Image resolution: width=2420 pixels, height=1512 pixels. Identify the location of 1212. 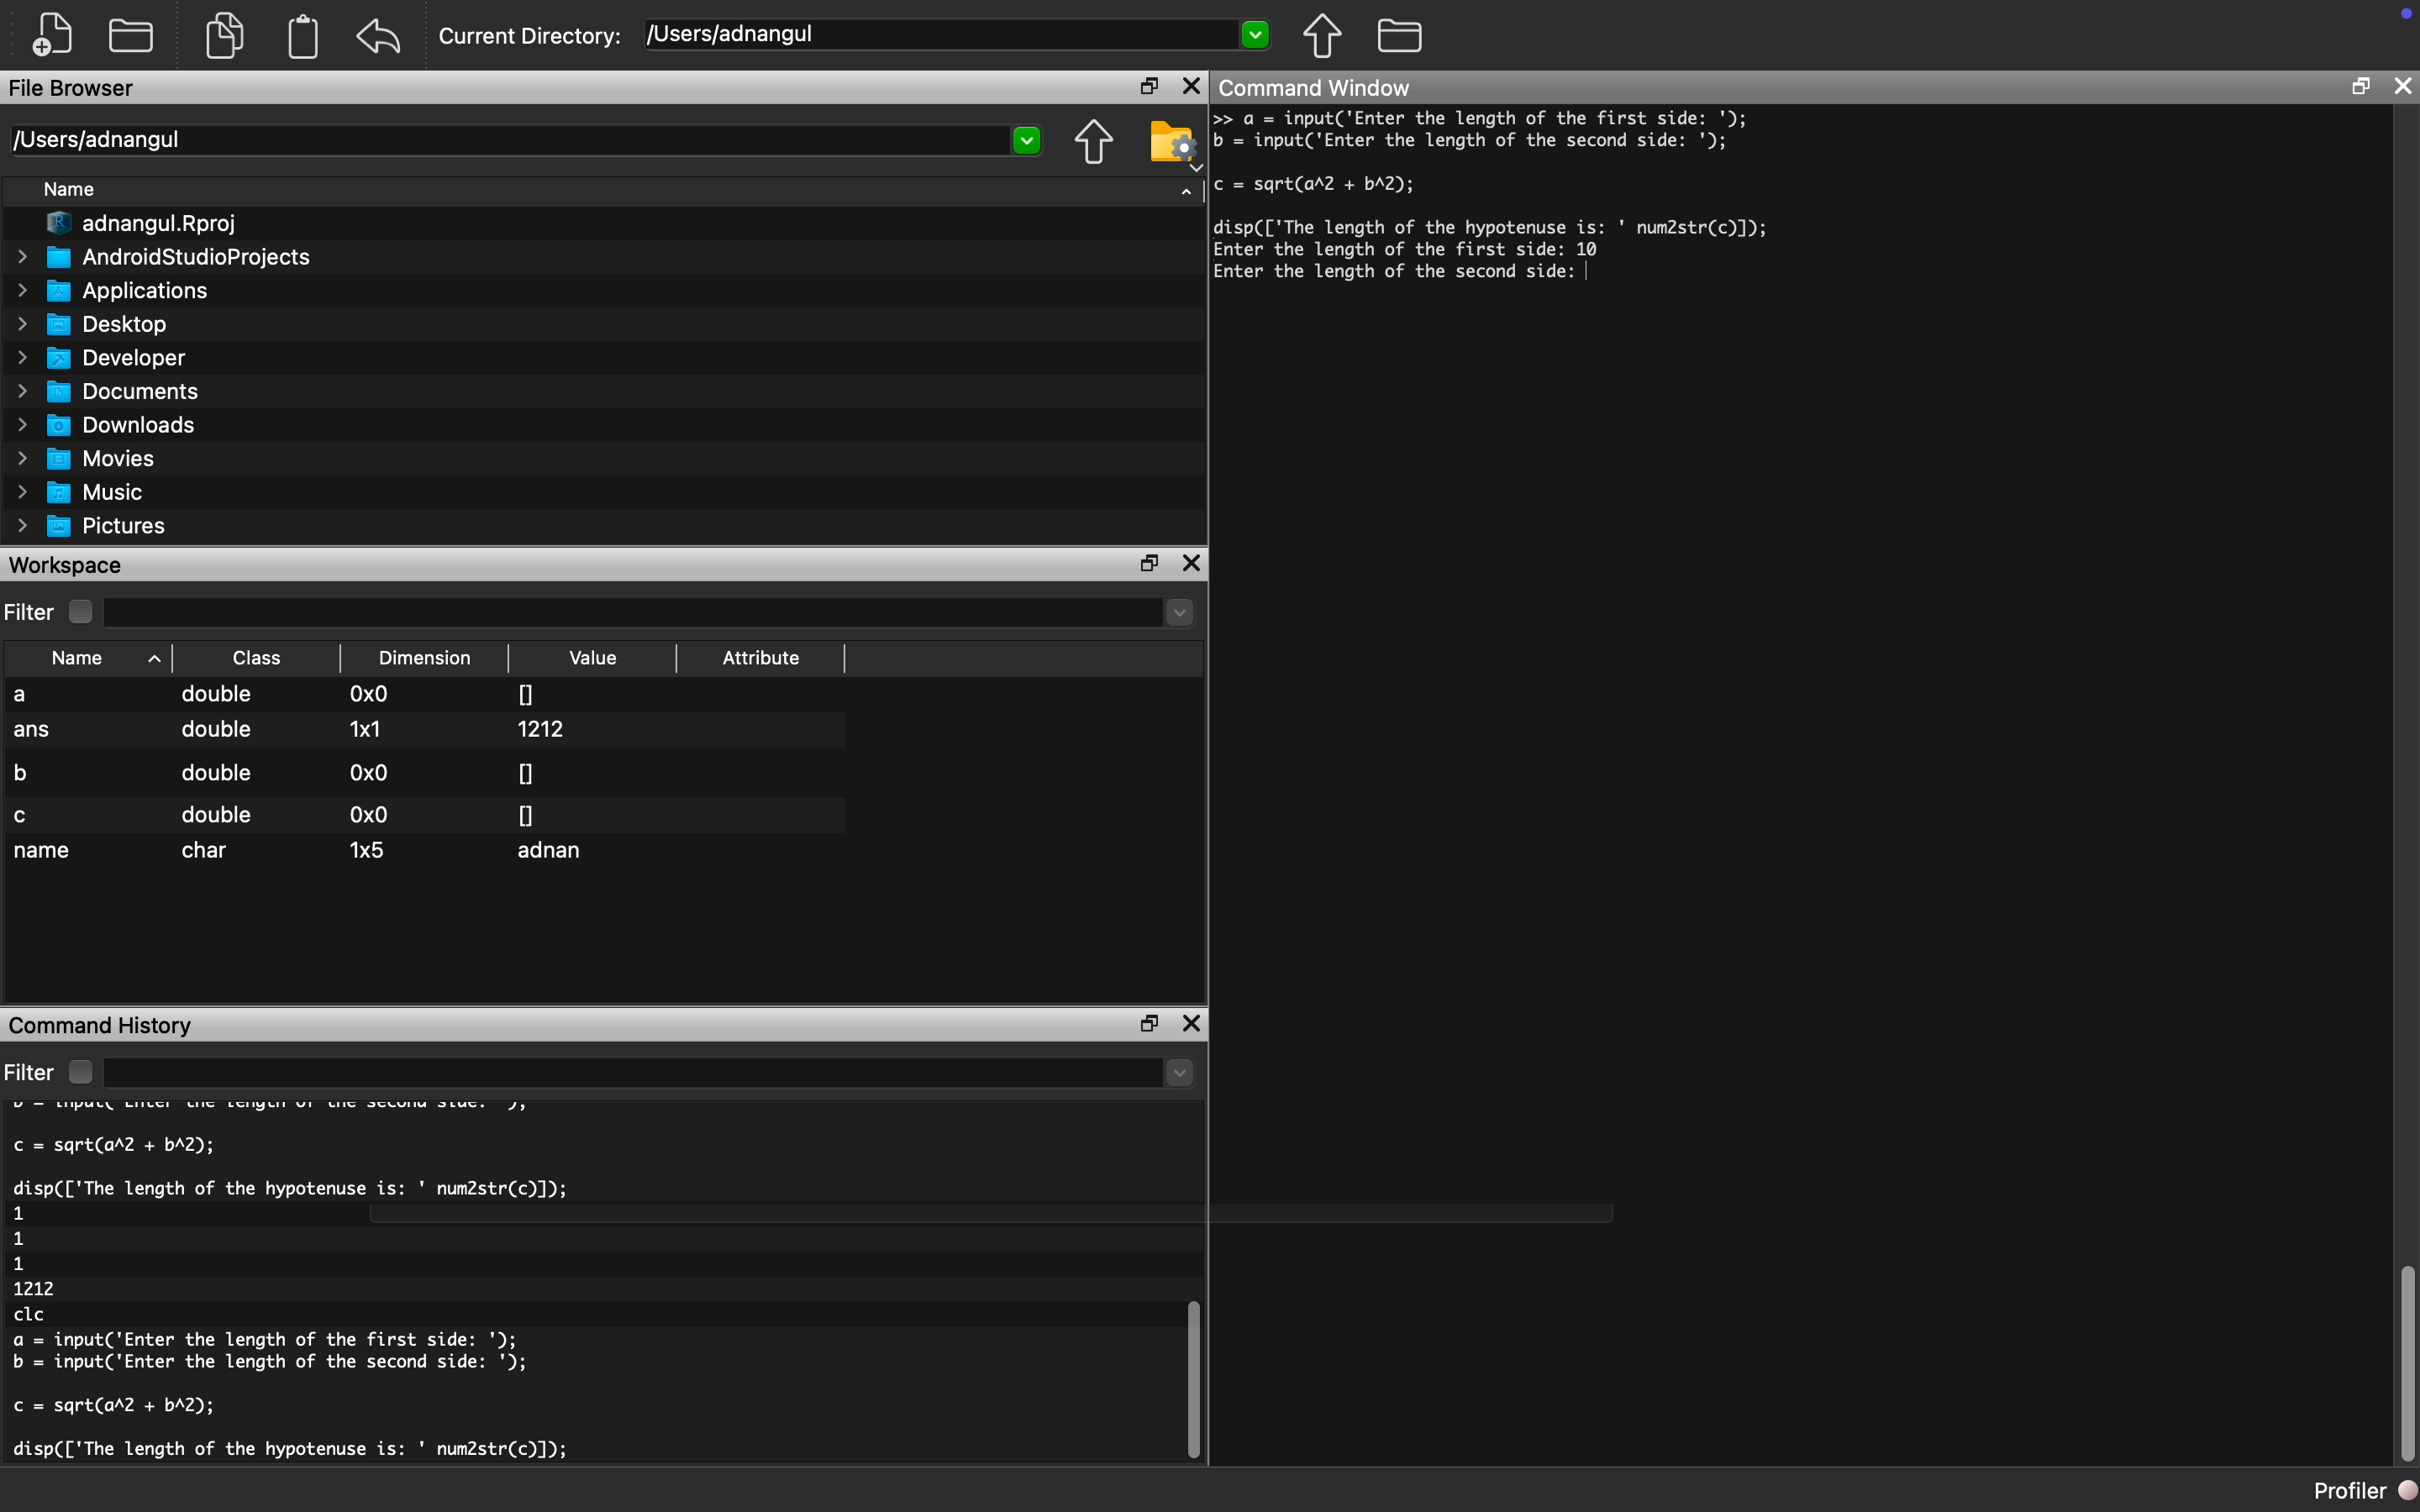
(547, 729).